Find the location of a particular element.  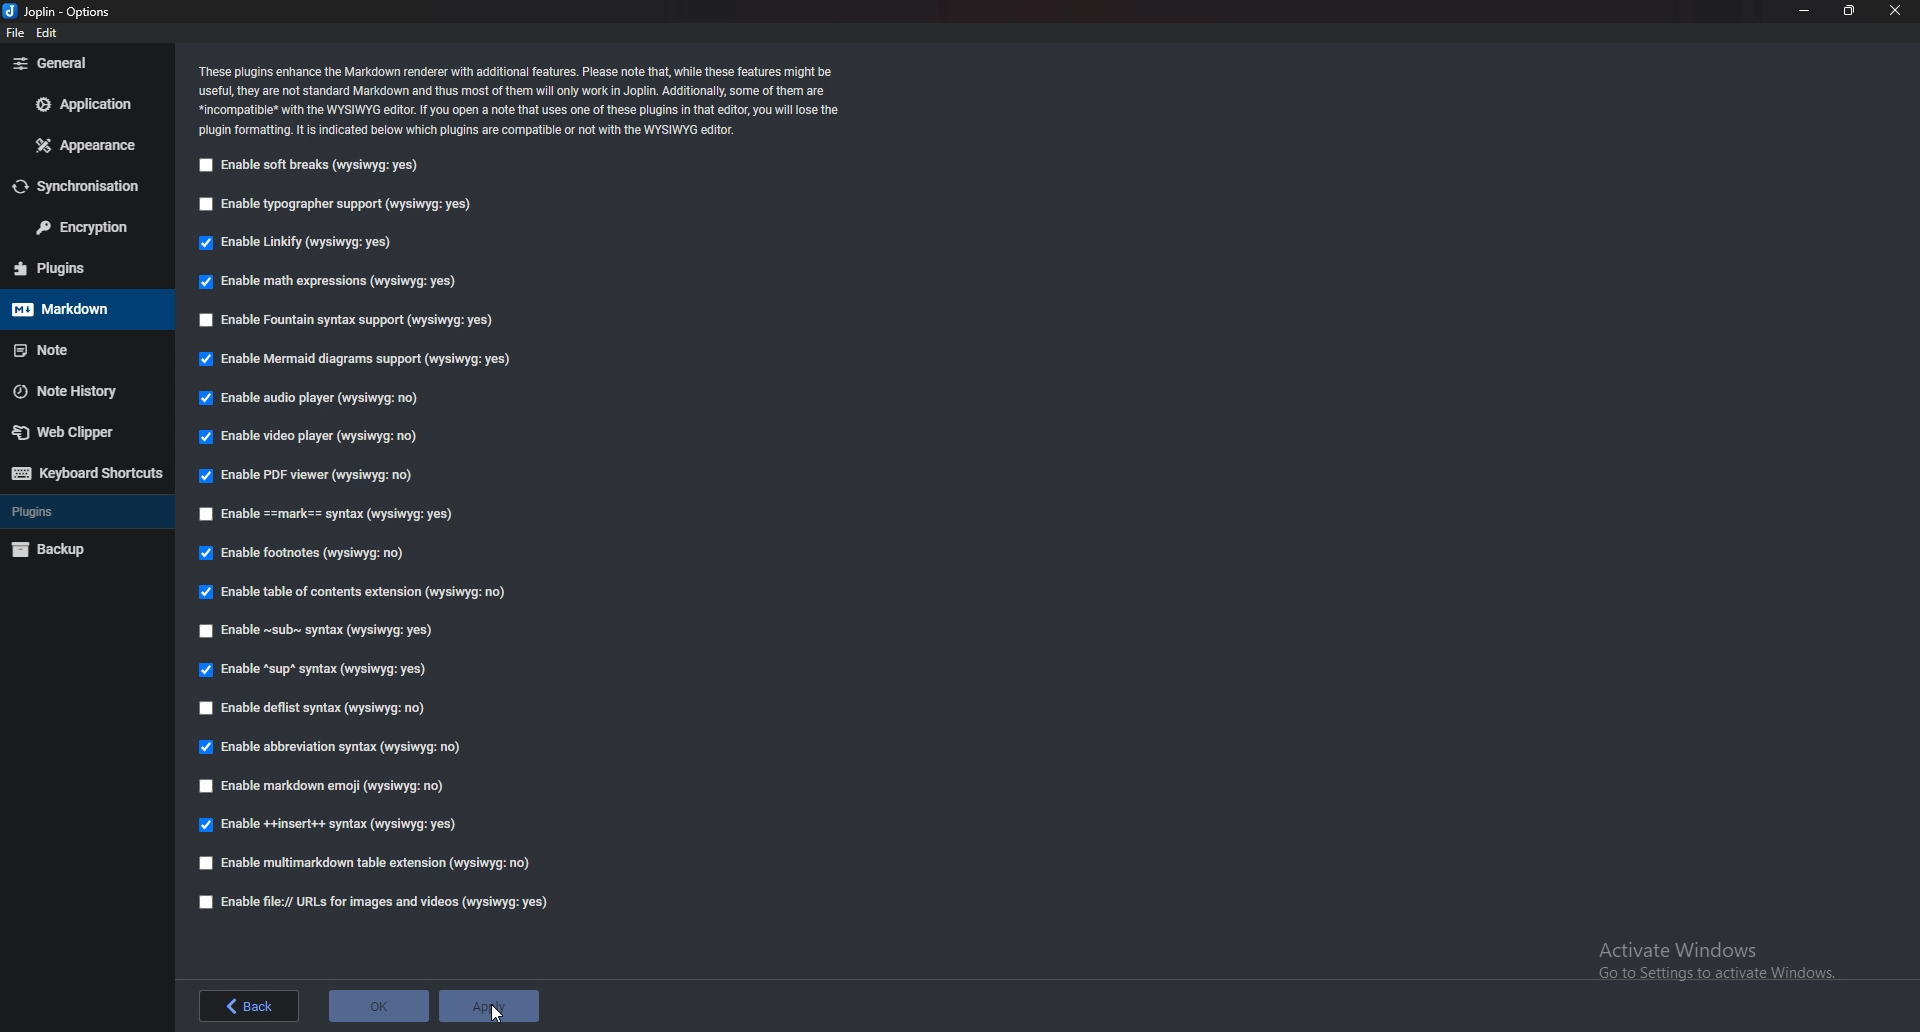

Plugins is located at coordinates (80, 269).